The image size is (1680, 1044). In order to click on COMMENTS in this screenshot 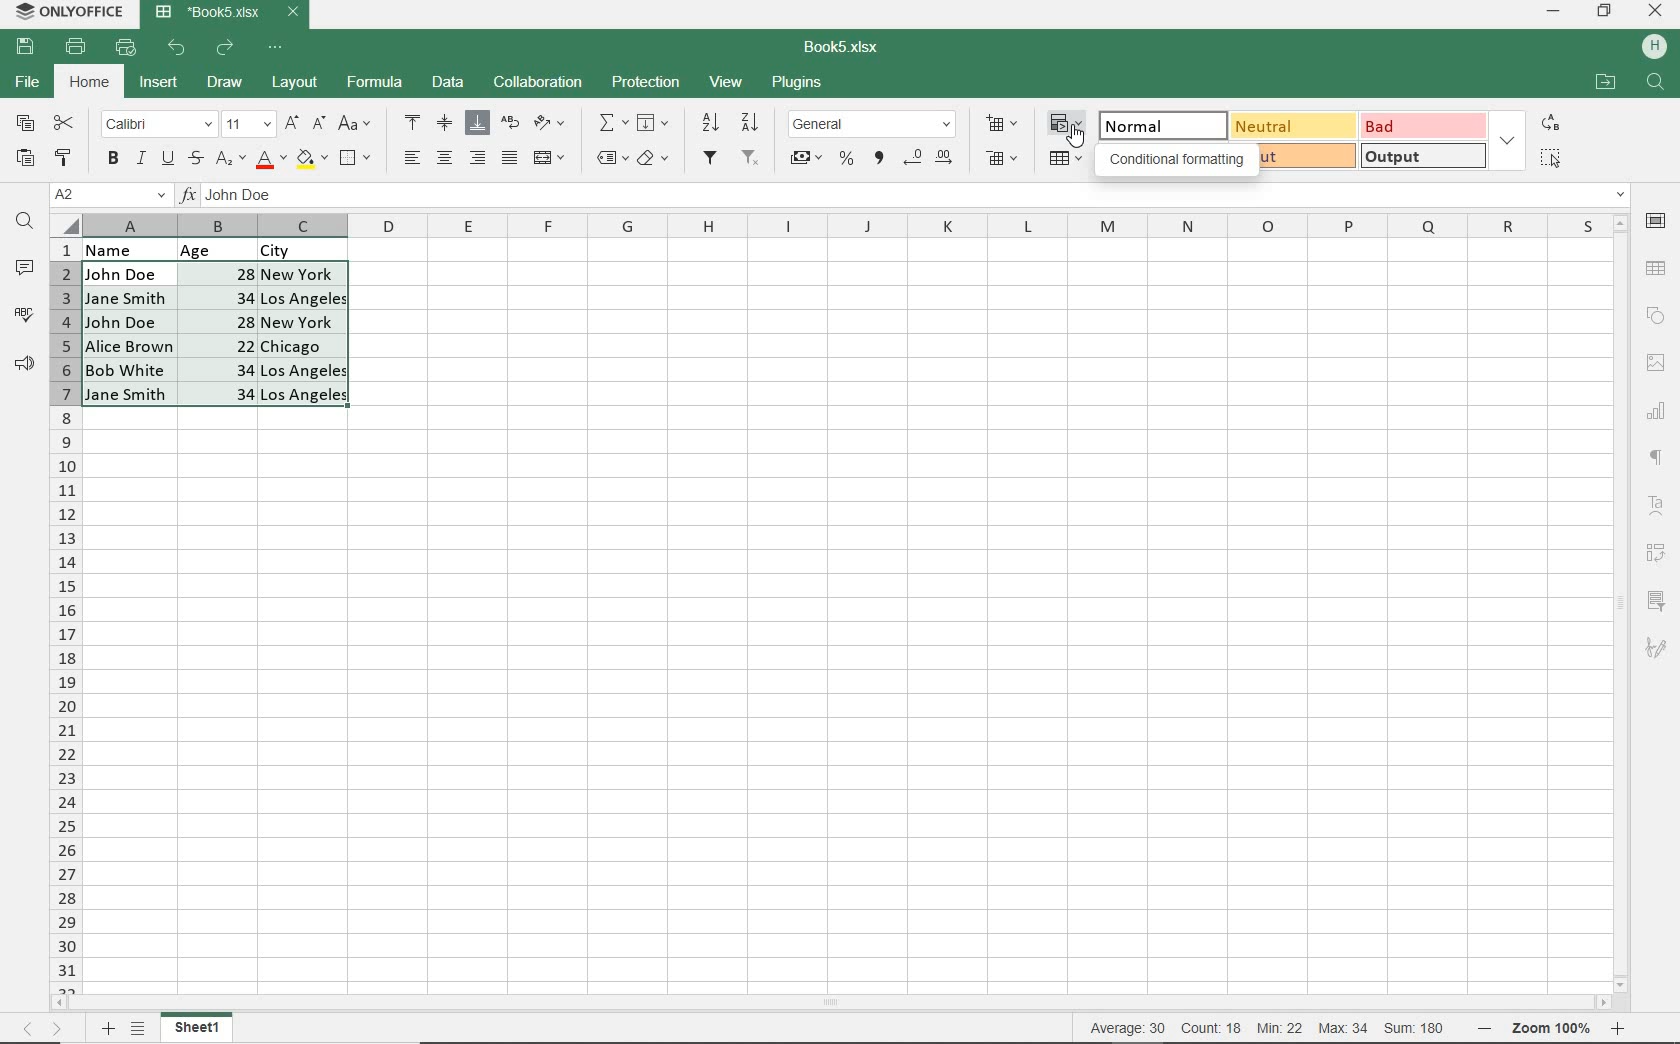, I will do `click(28, 268)`.